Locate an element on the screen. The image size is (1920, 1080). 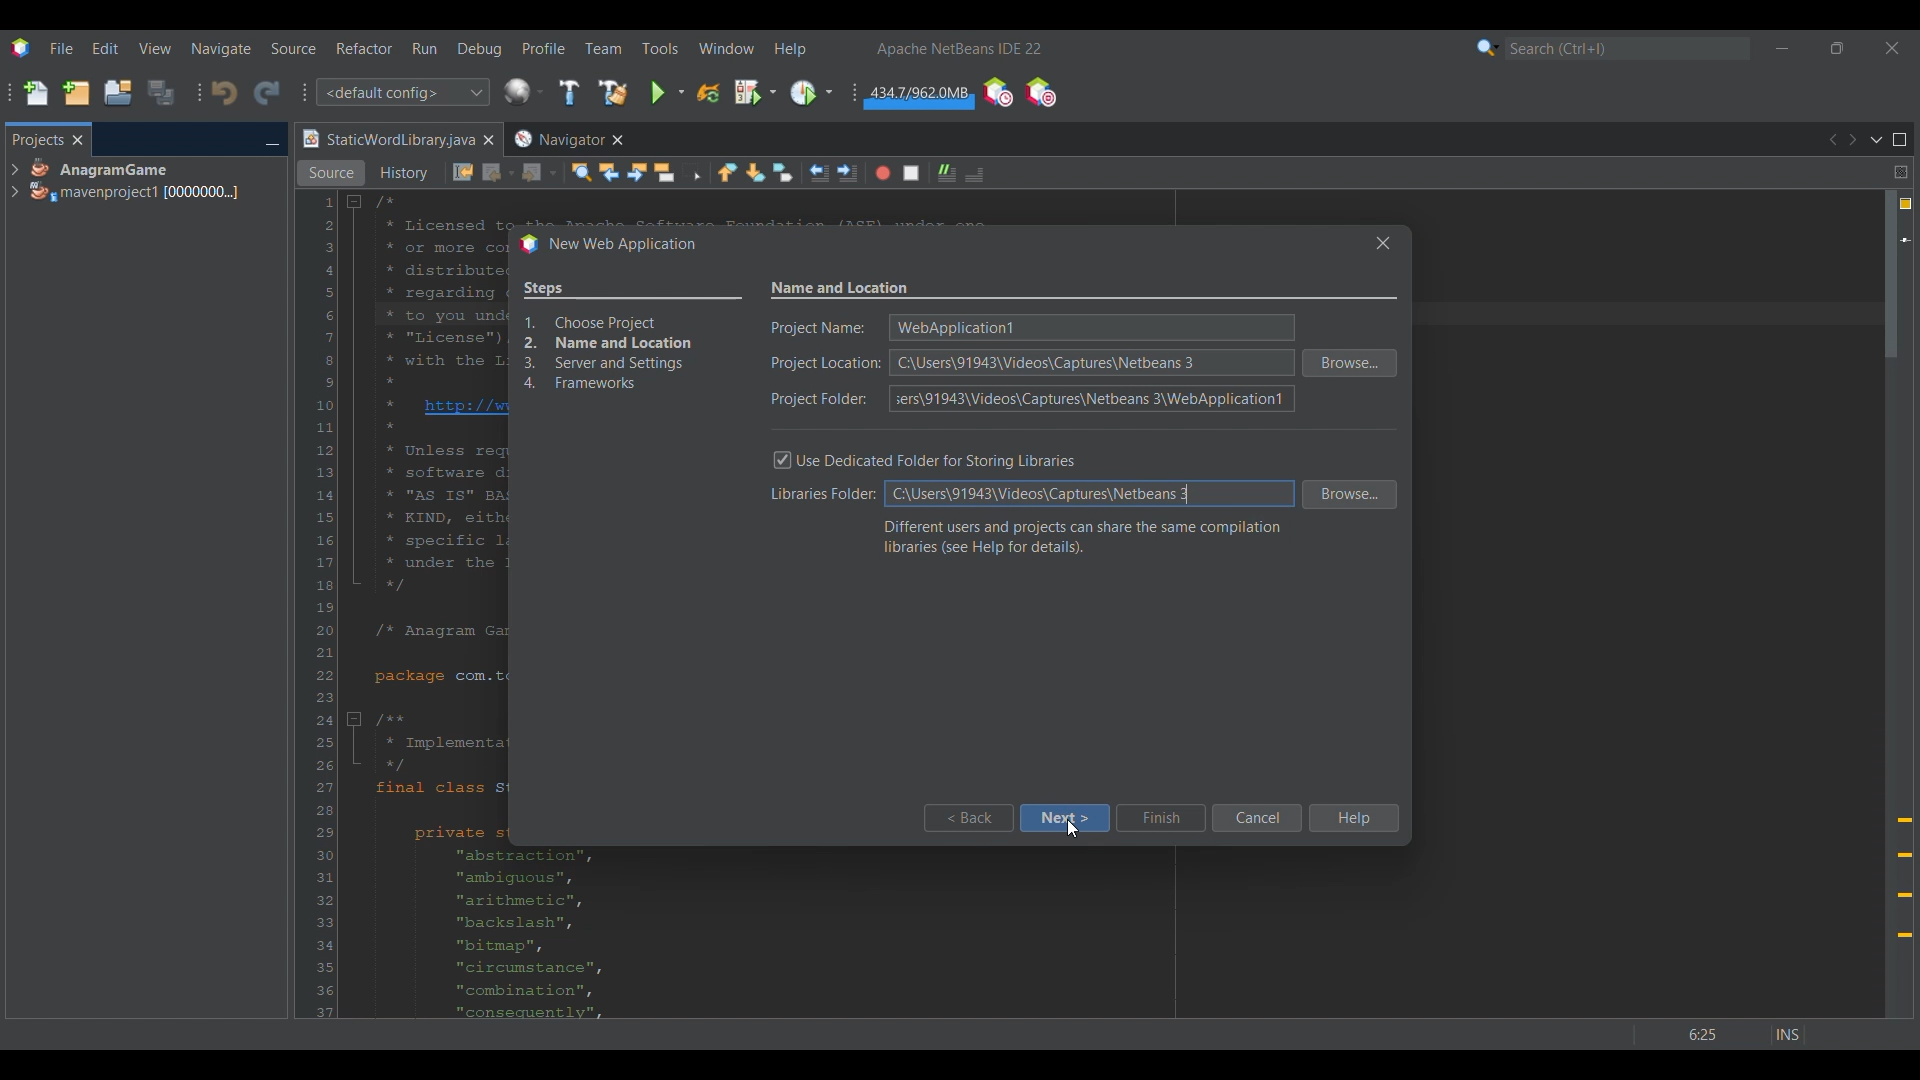
Uncomment is located at coordinates (947, 173).